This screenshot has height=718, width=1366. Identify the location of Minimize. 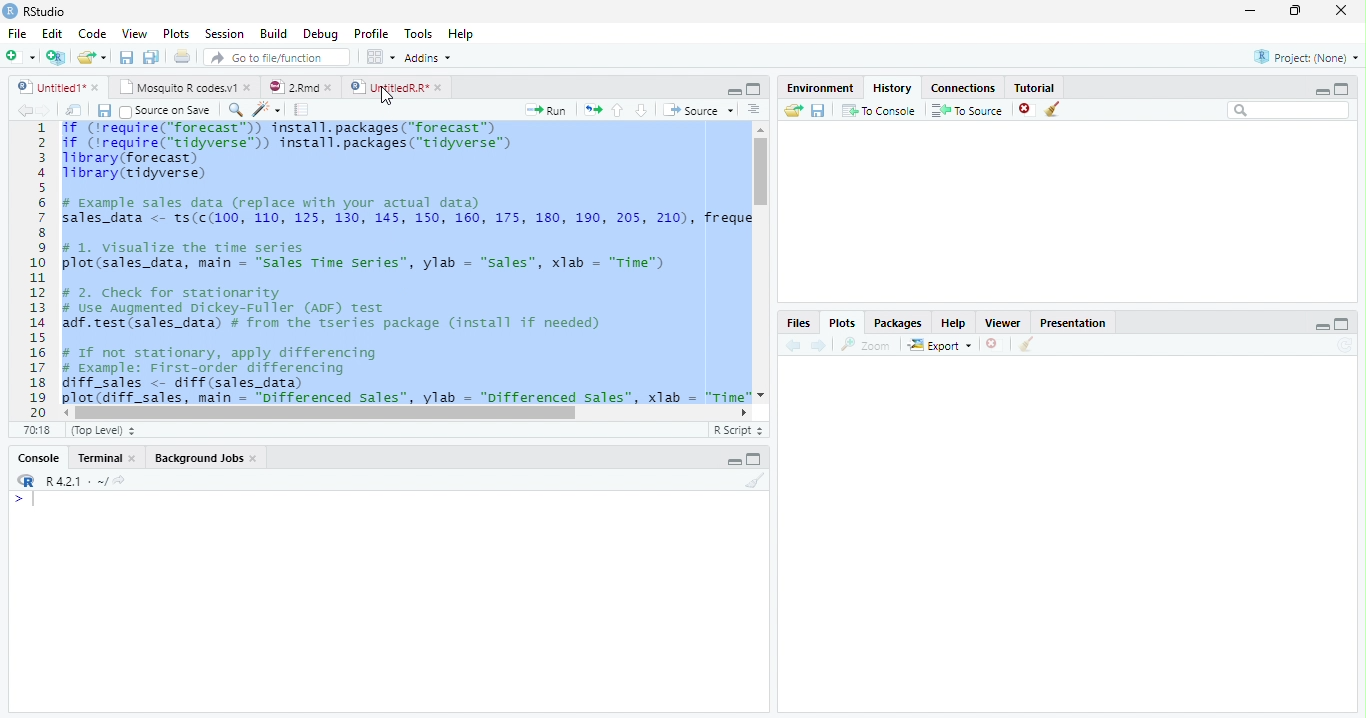
(731, 460).